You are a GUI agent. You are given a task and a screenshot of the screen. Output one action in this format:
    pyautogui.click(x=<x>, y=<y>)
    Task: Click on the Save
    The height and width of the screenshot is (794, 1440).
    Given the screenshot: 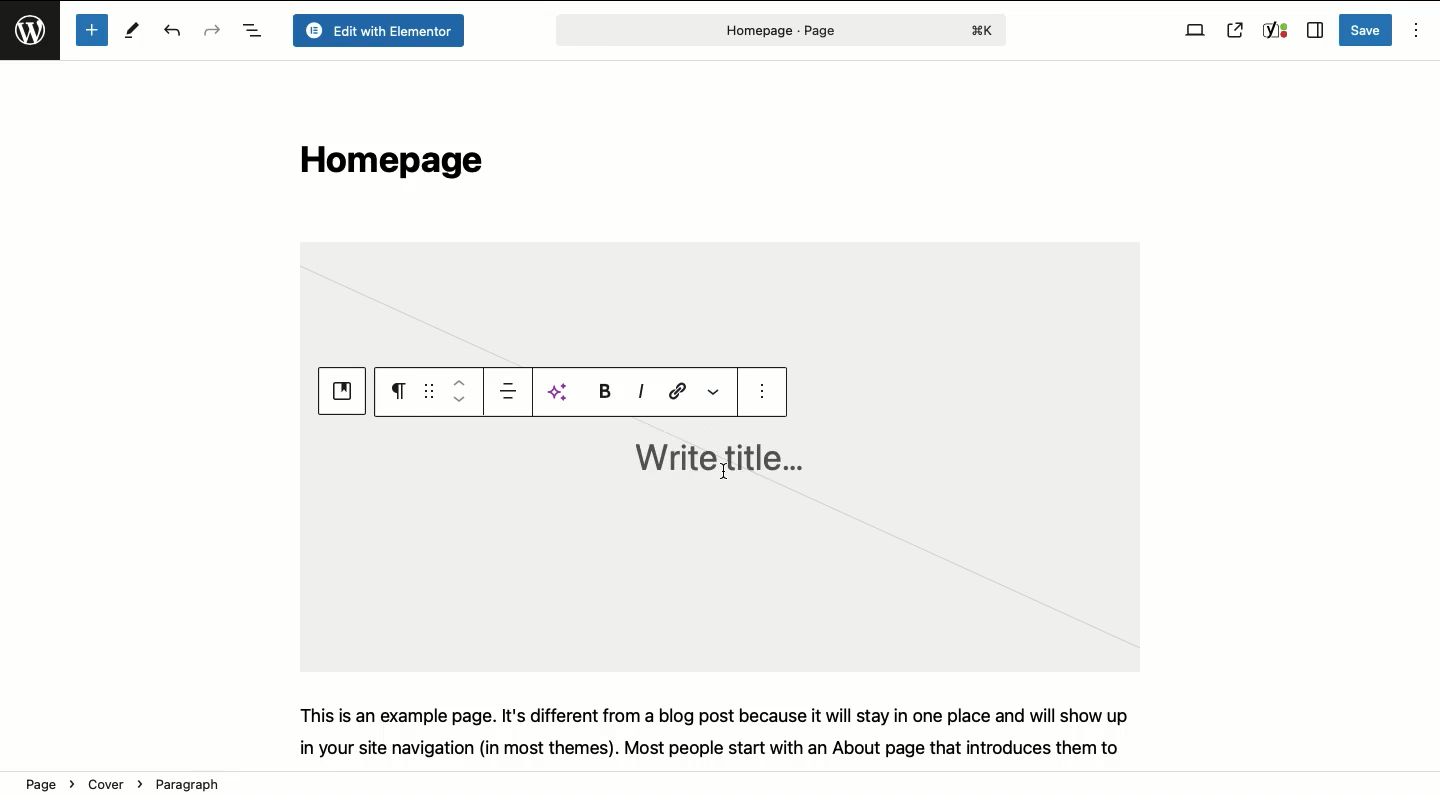 What is the action you would take?
    pyautogui.click(x=1367, y=30)
    